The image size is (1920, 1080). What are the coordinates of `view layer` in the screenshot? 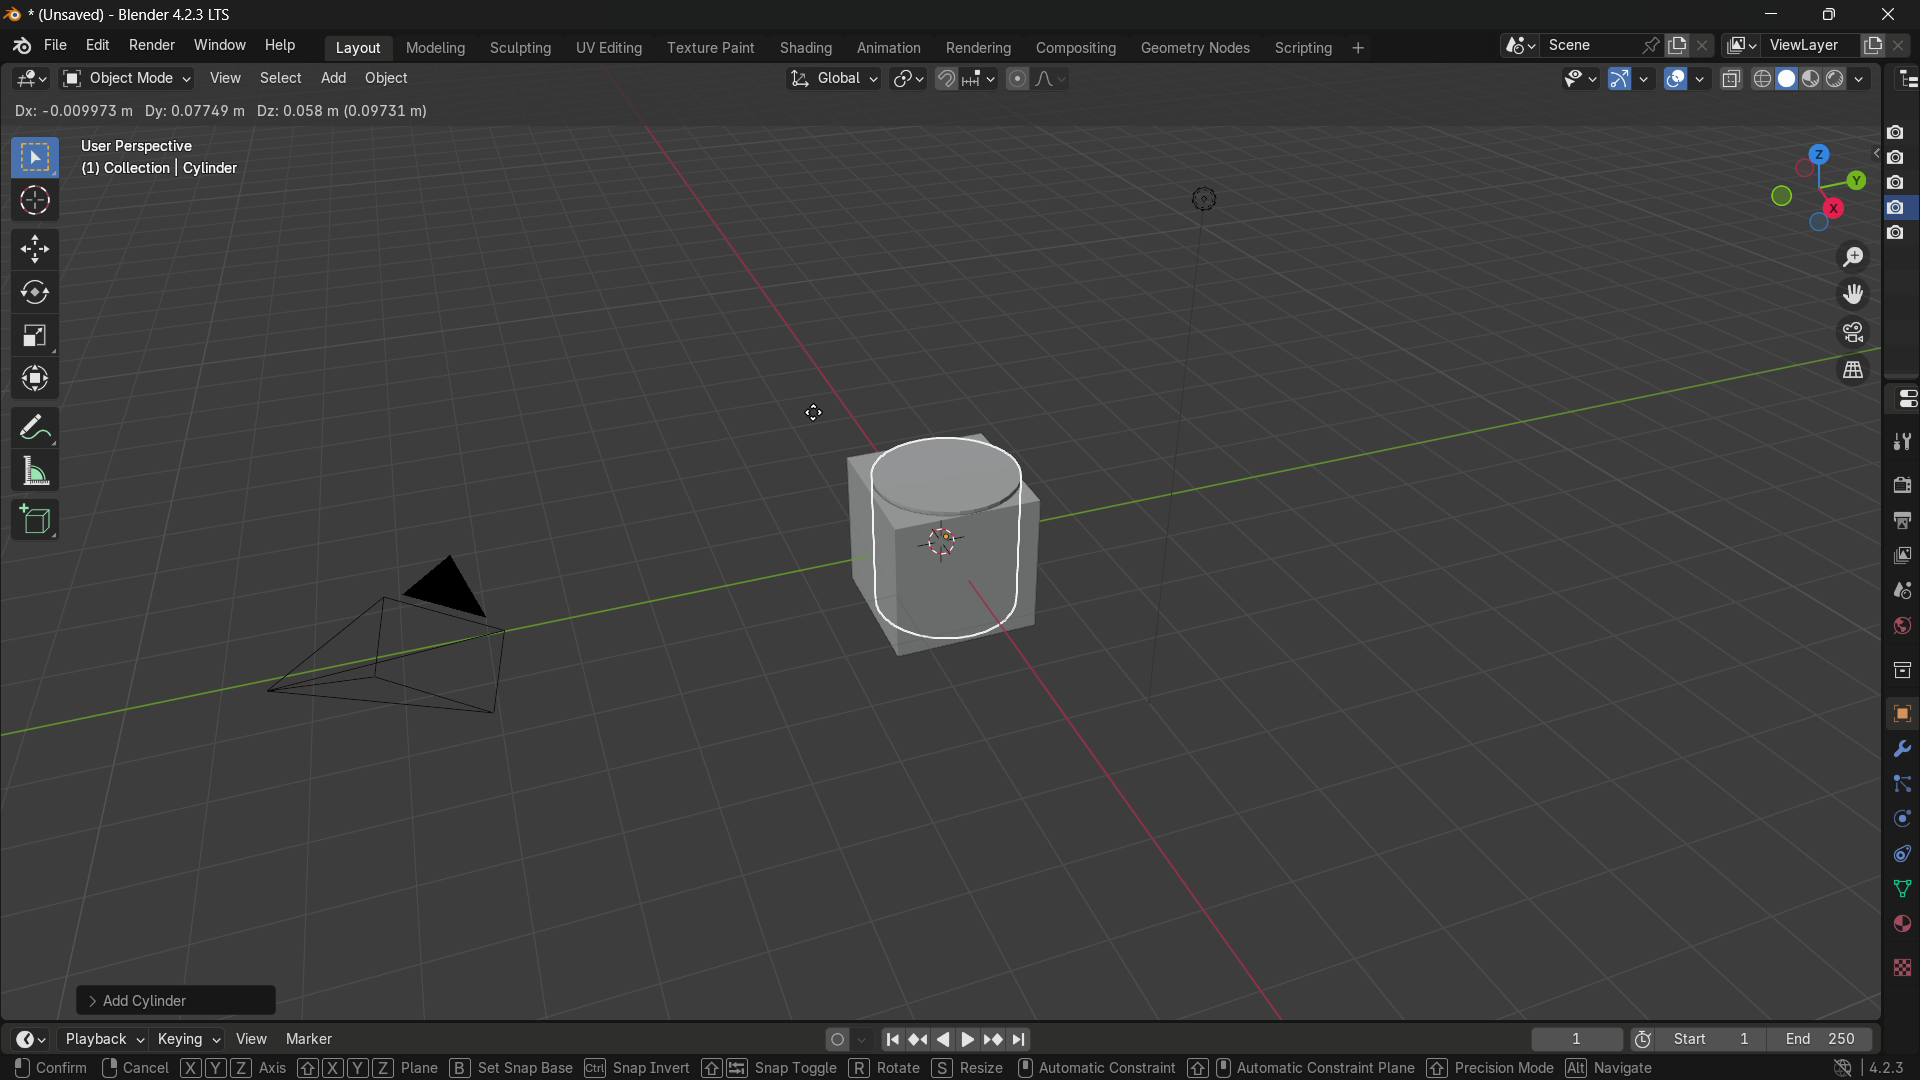 It's located at (1900, 555).